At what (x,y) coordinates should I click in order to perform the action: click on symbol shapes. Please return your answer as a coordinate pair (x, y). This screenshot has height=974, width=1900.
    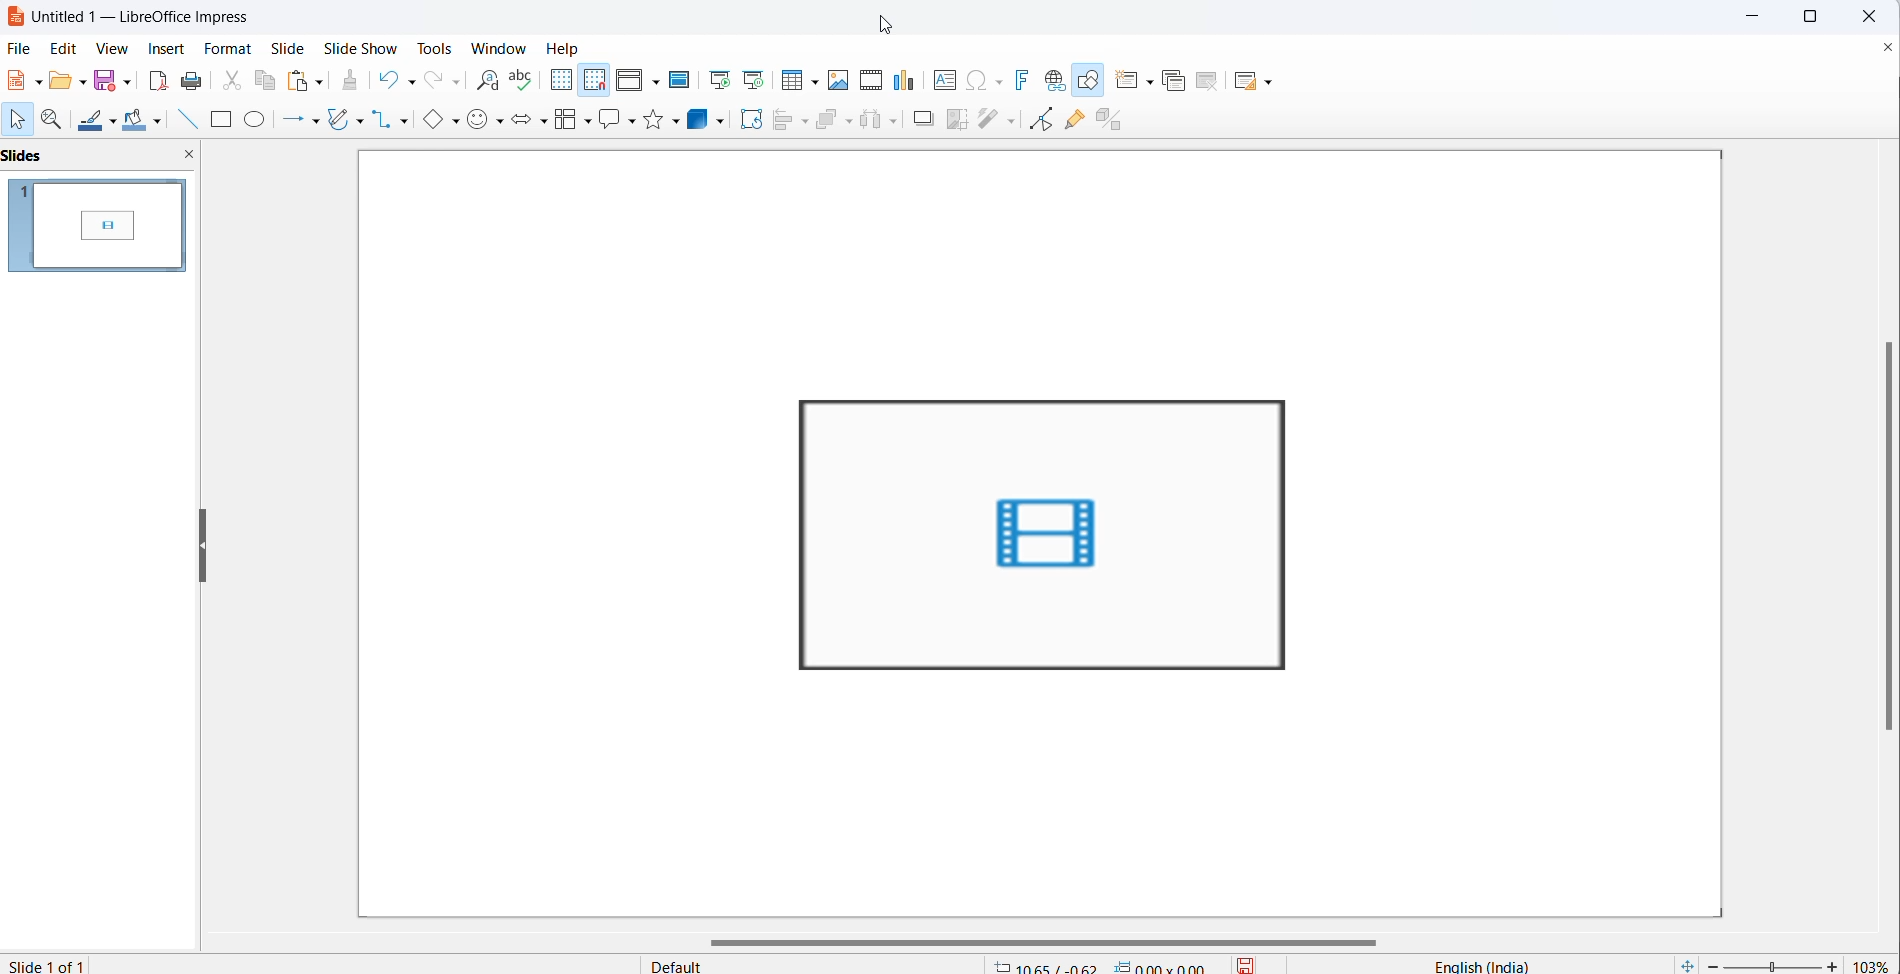
    Looking at the image, I should click on (479, 120).